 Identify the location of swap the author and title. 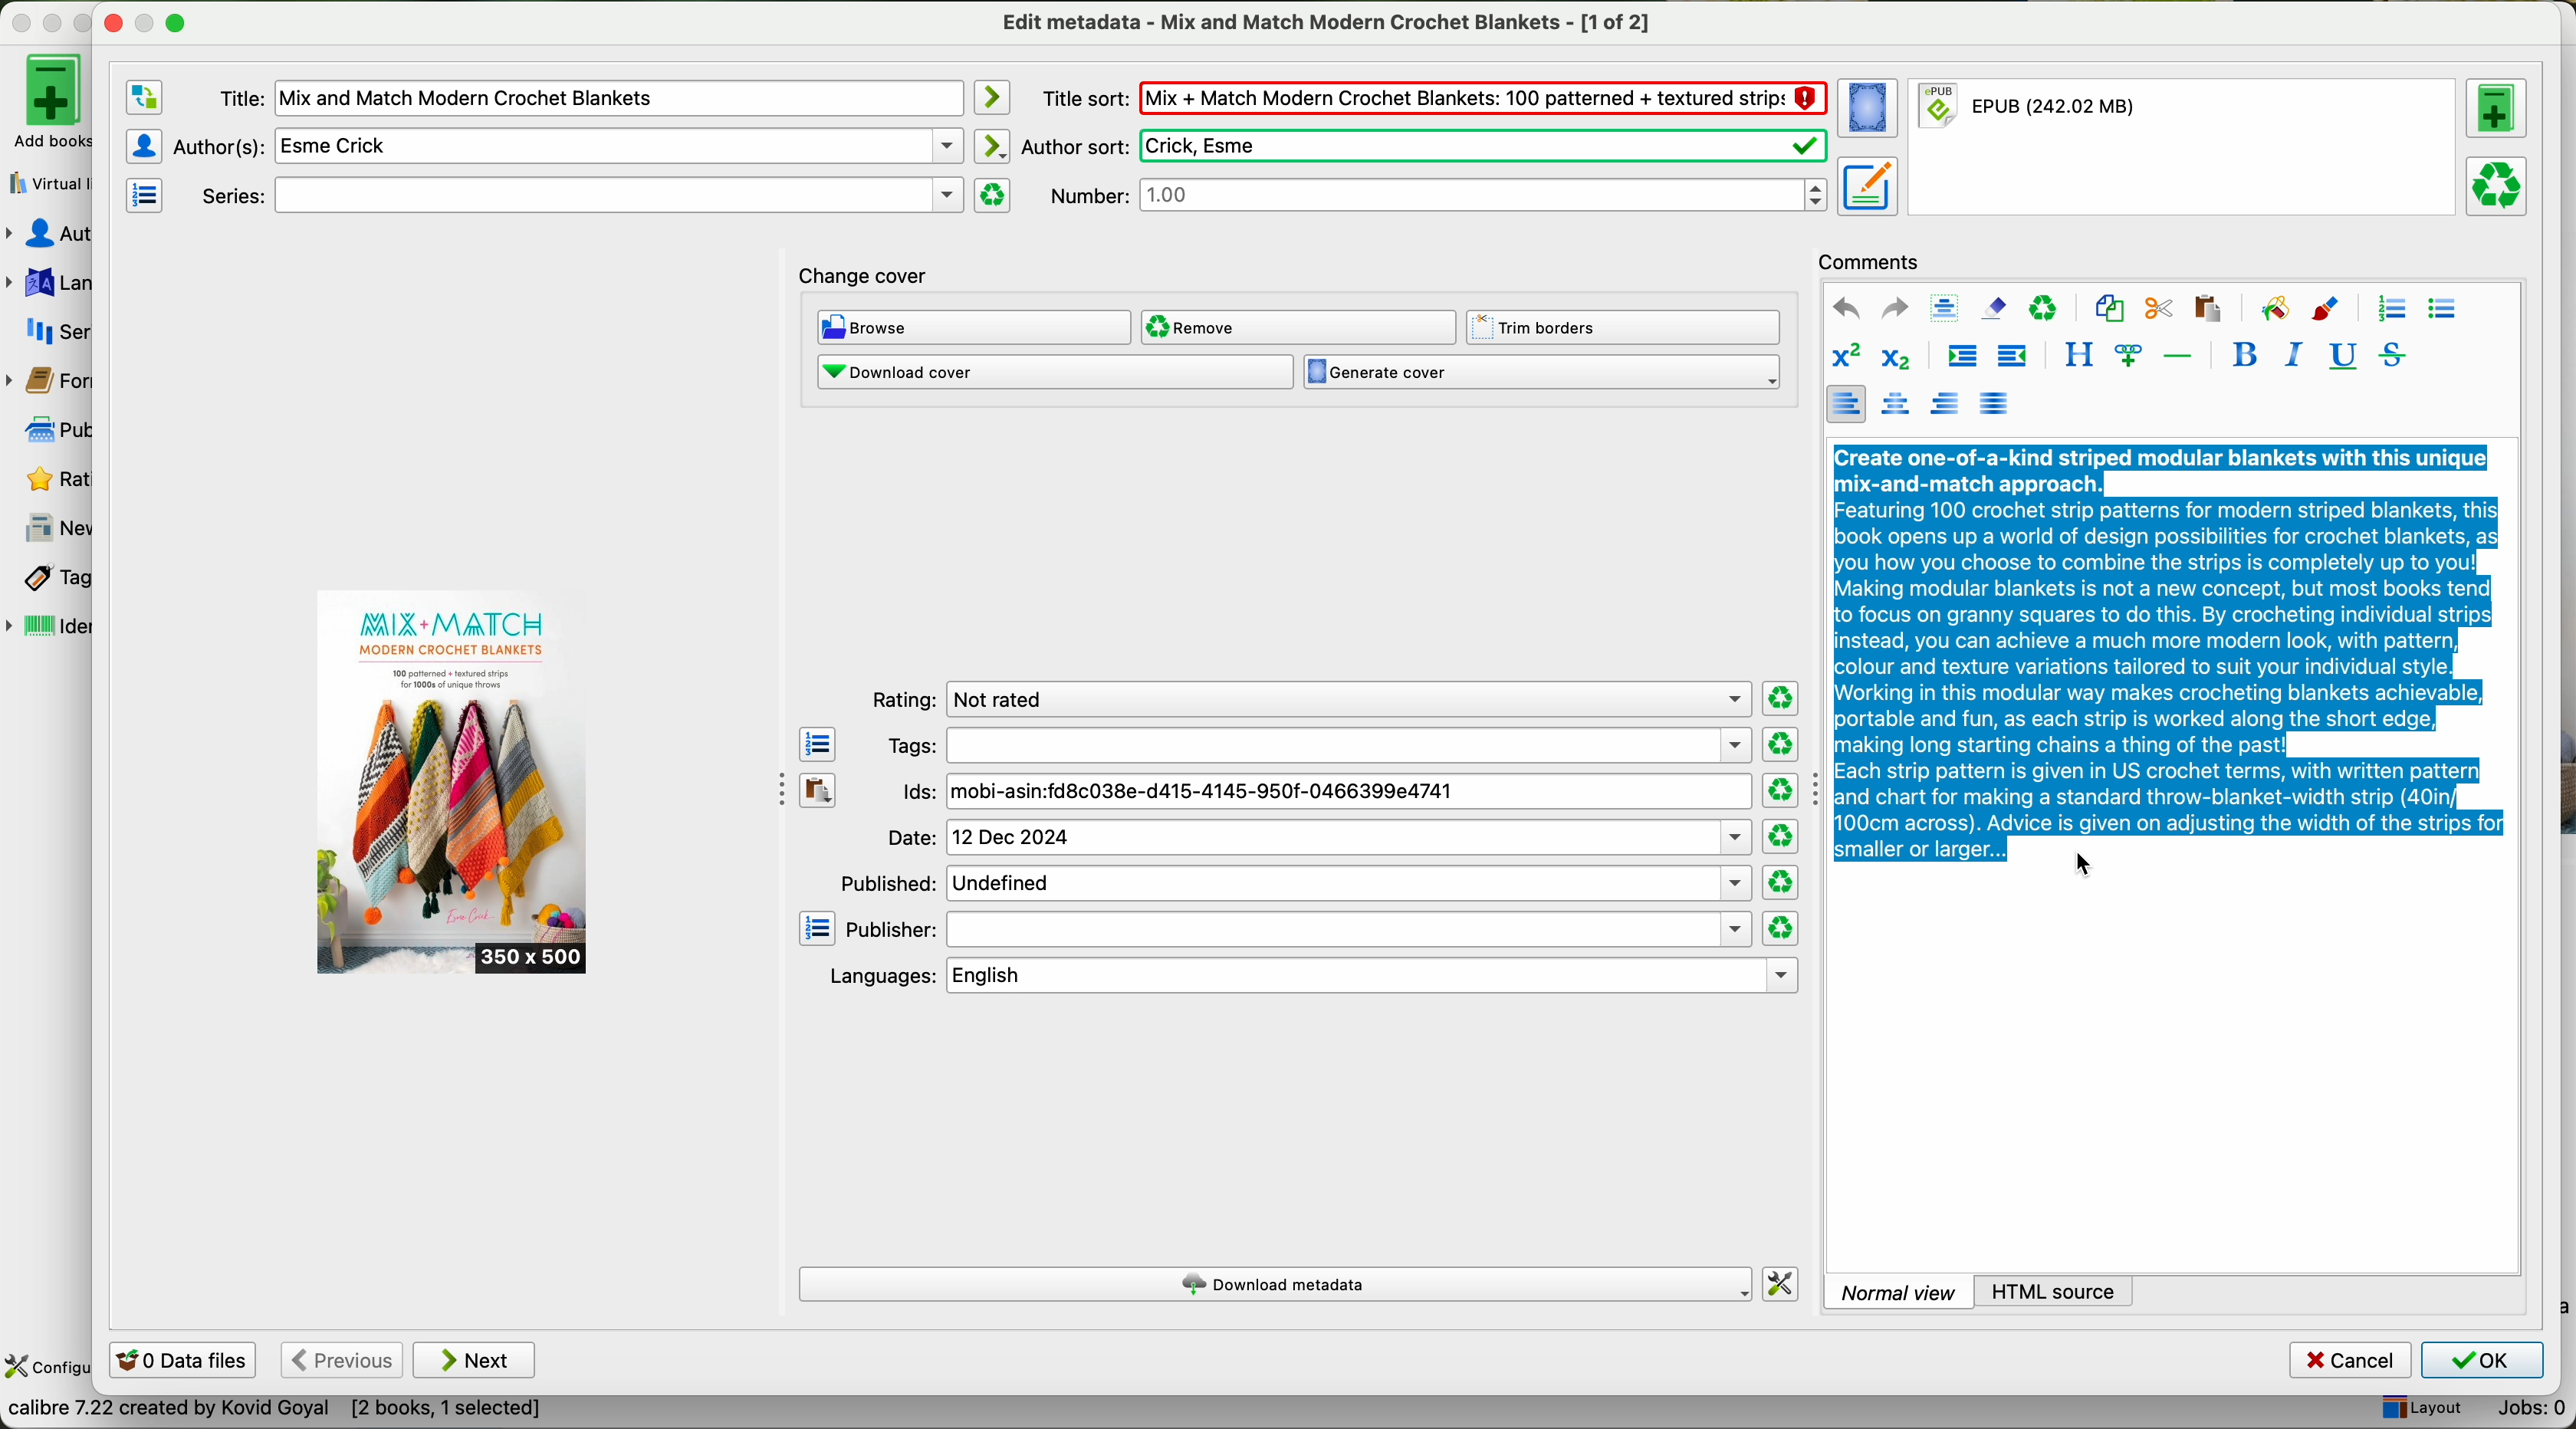
(145, 98).